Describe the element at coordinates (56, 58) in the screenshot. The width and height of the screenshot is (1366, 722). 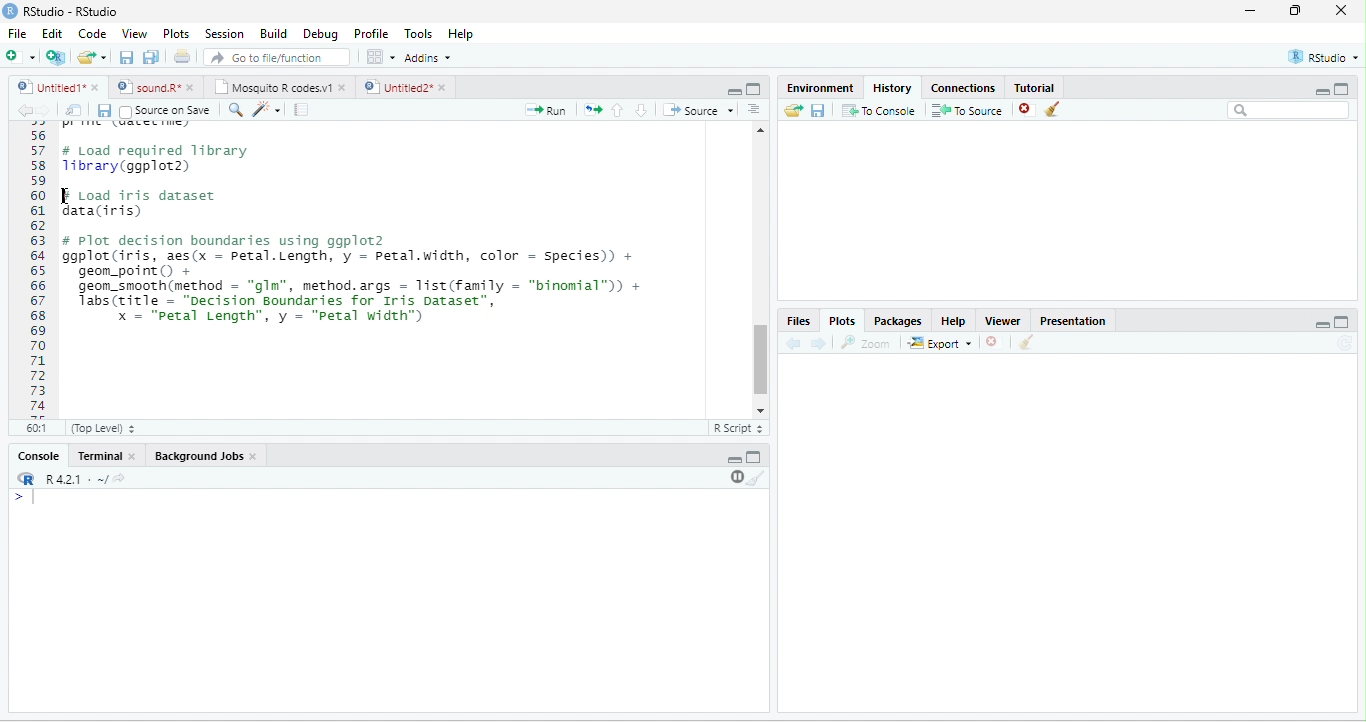
I see `new project` at that location.